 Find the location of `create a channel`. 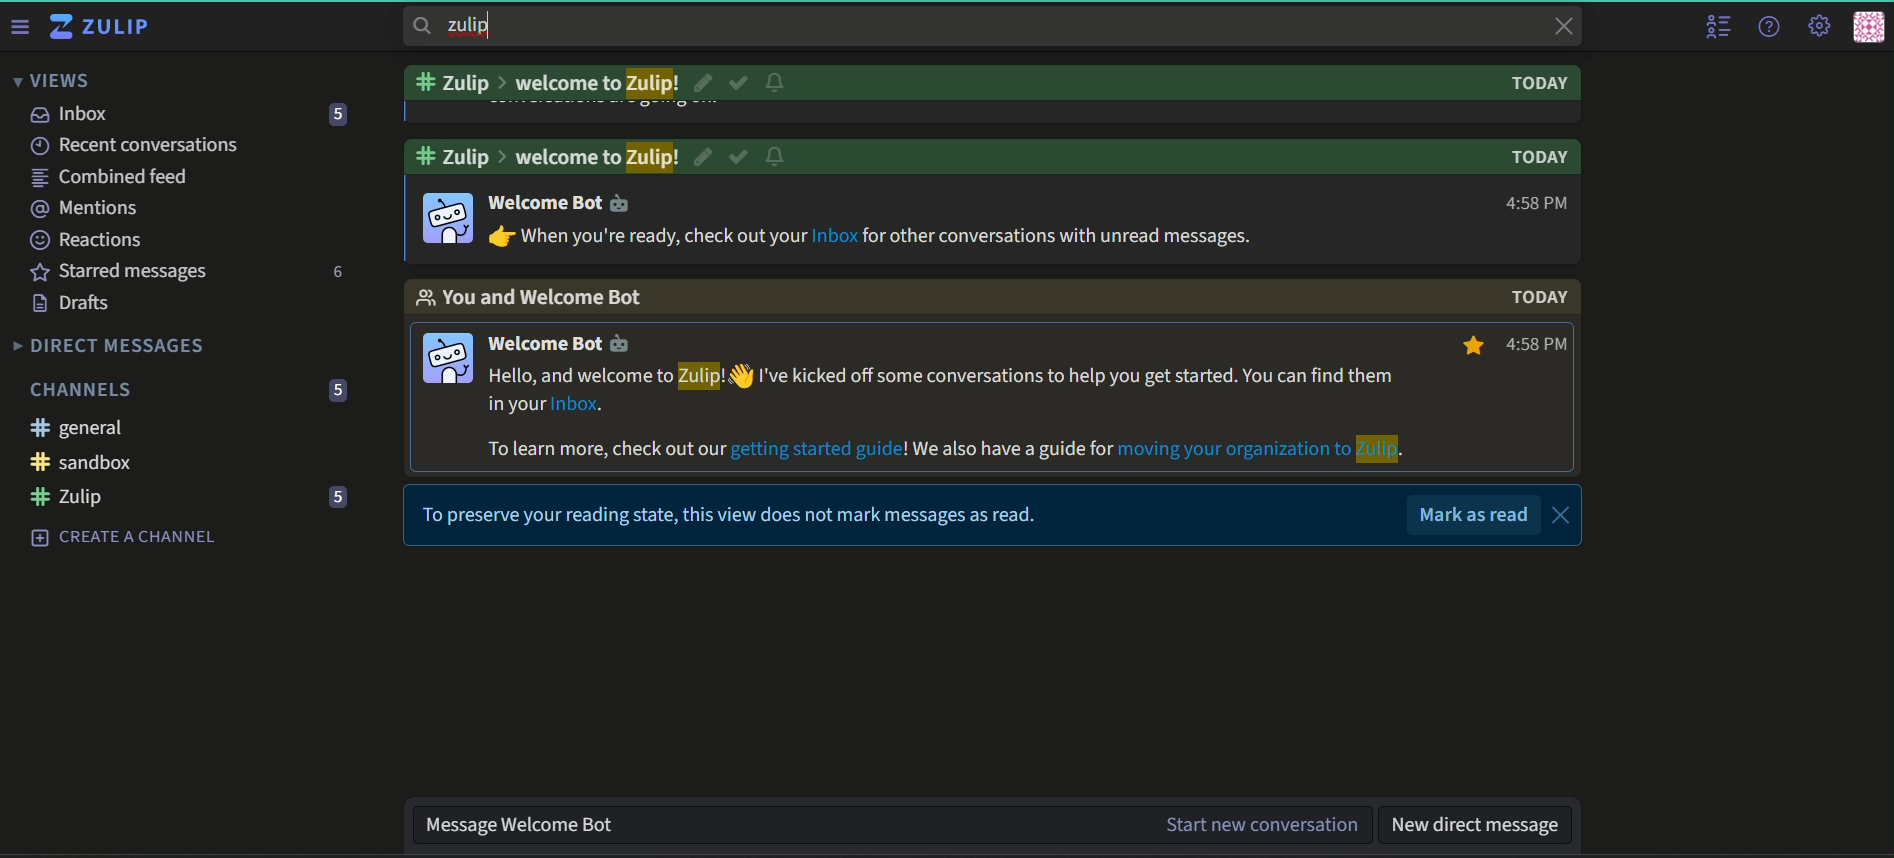

create a channel is located at coordinates (120, 533).